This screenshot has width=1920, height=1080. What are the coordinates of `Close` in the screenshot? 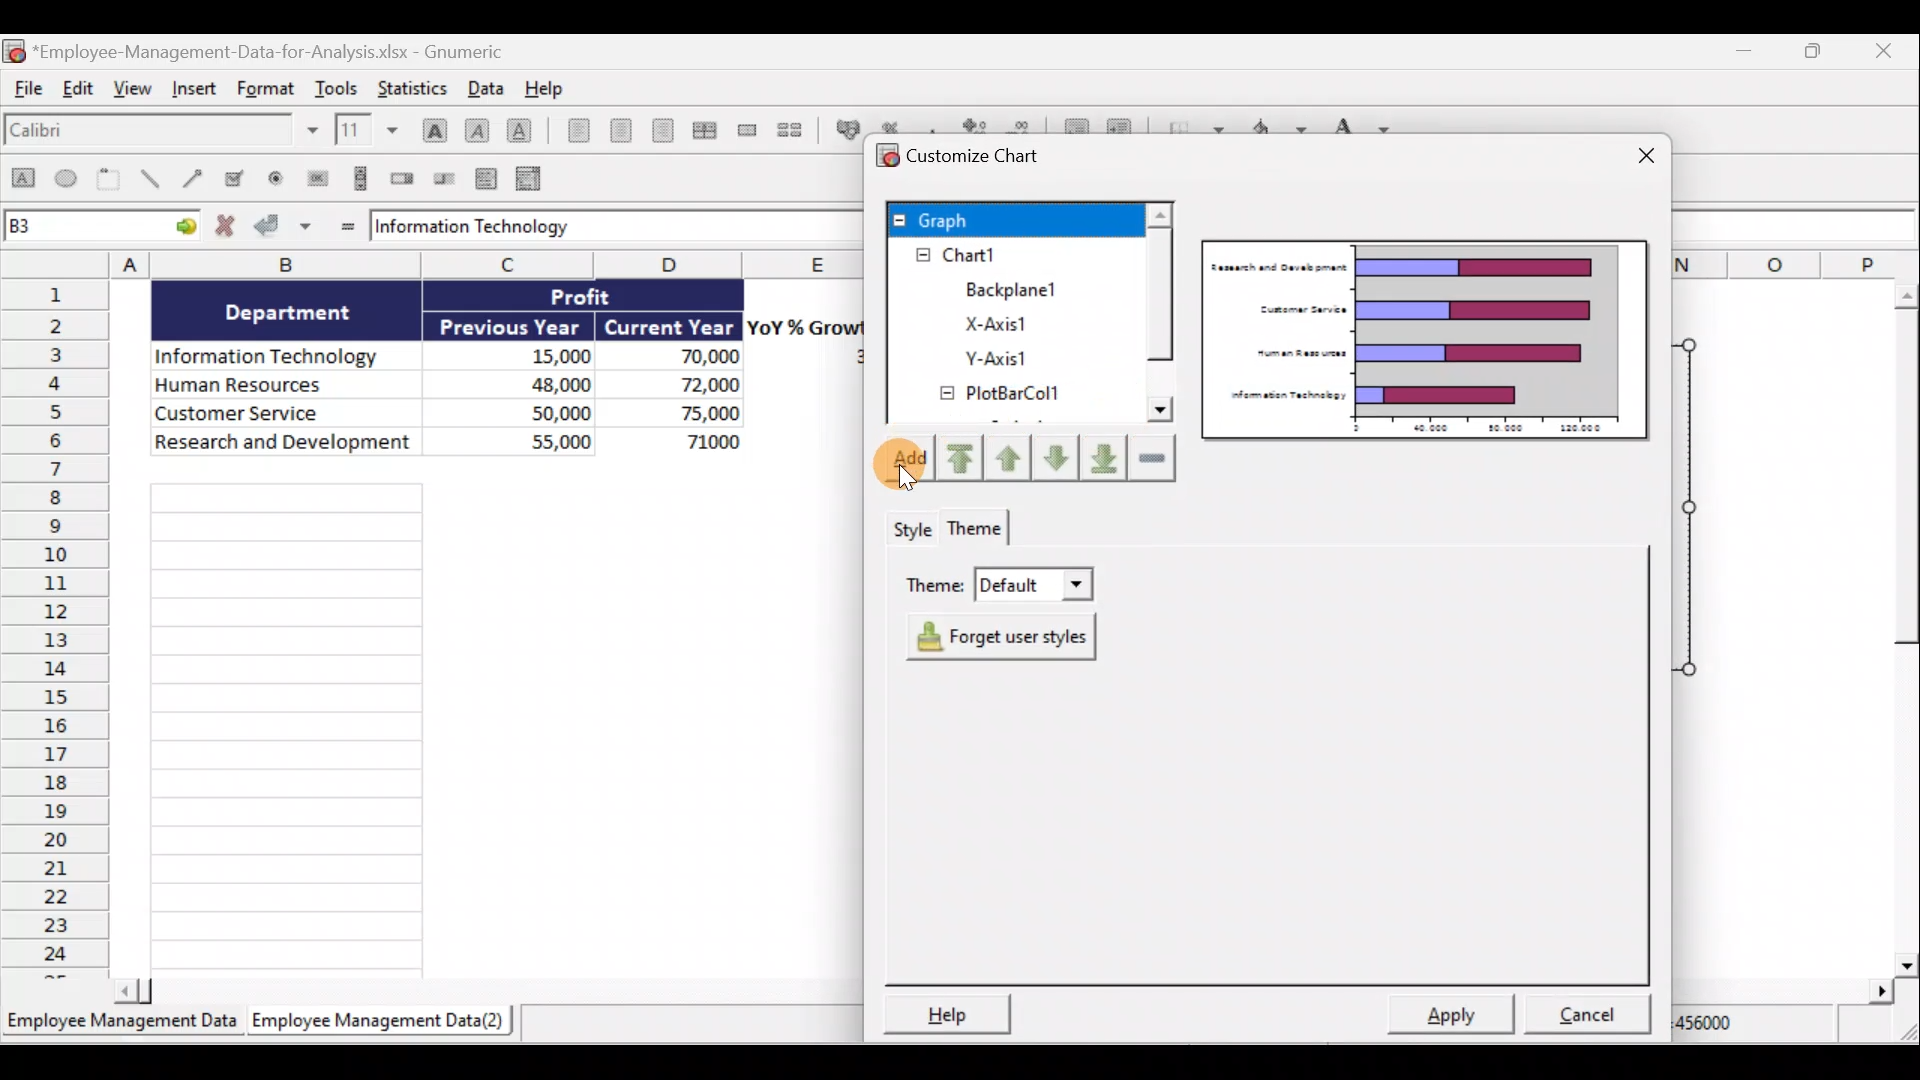 It's located at (1888, 51).